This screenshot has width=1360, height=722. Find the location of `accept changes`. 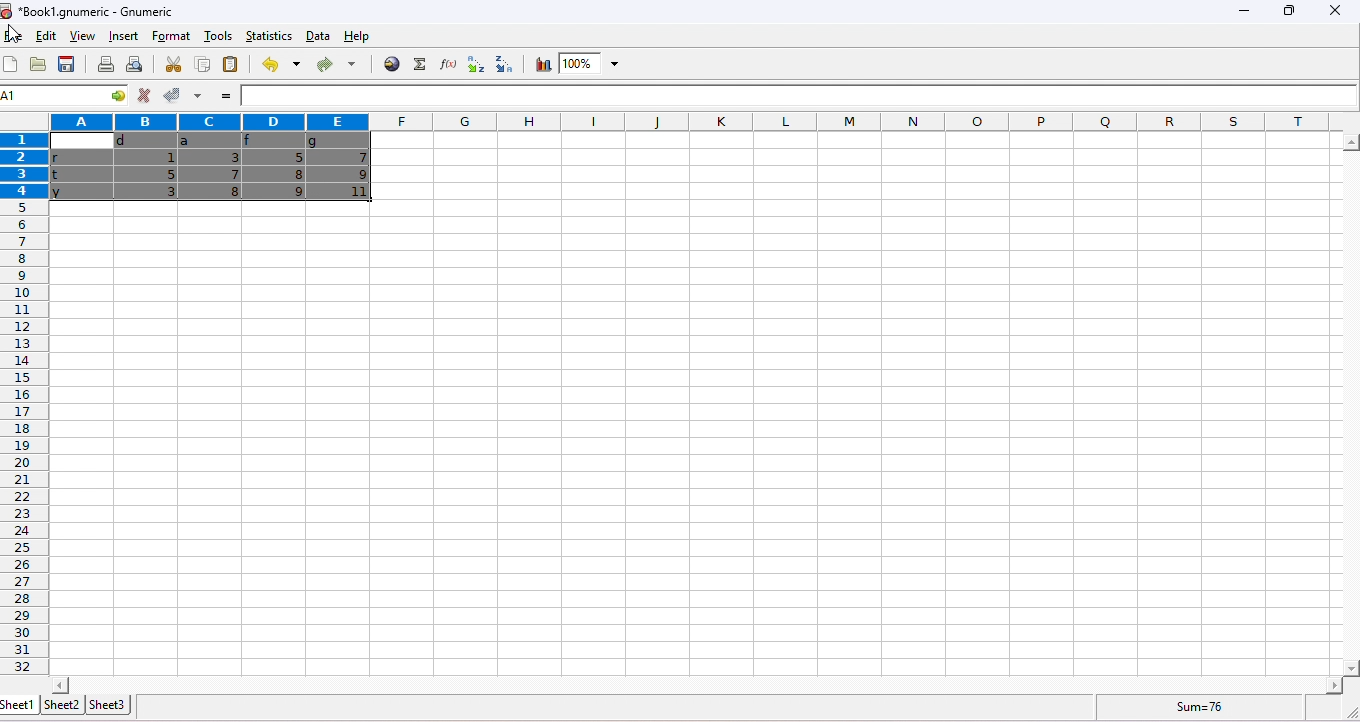

accept changes is located at coordinates (168, 94).